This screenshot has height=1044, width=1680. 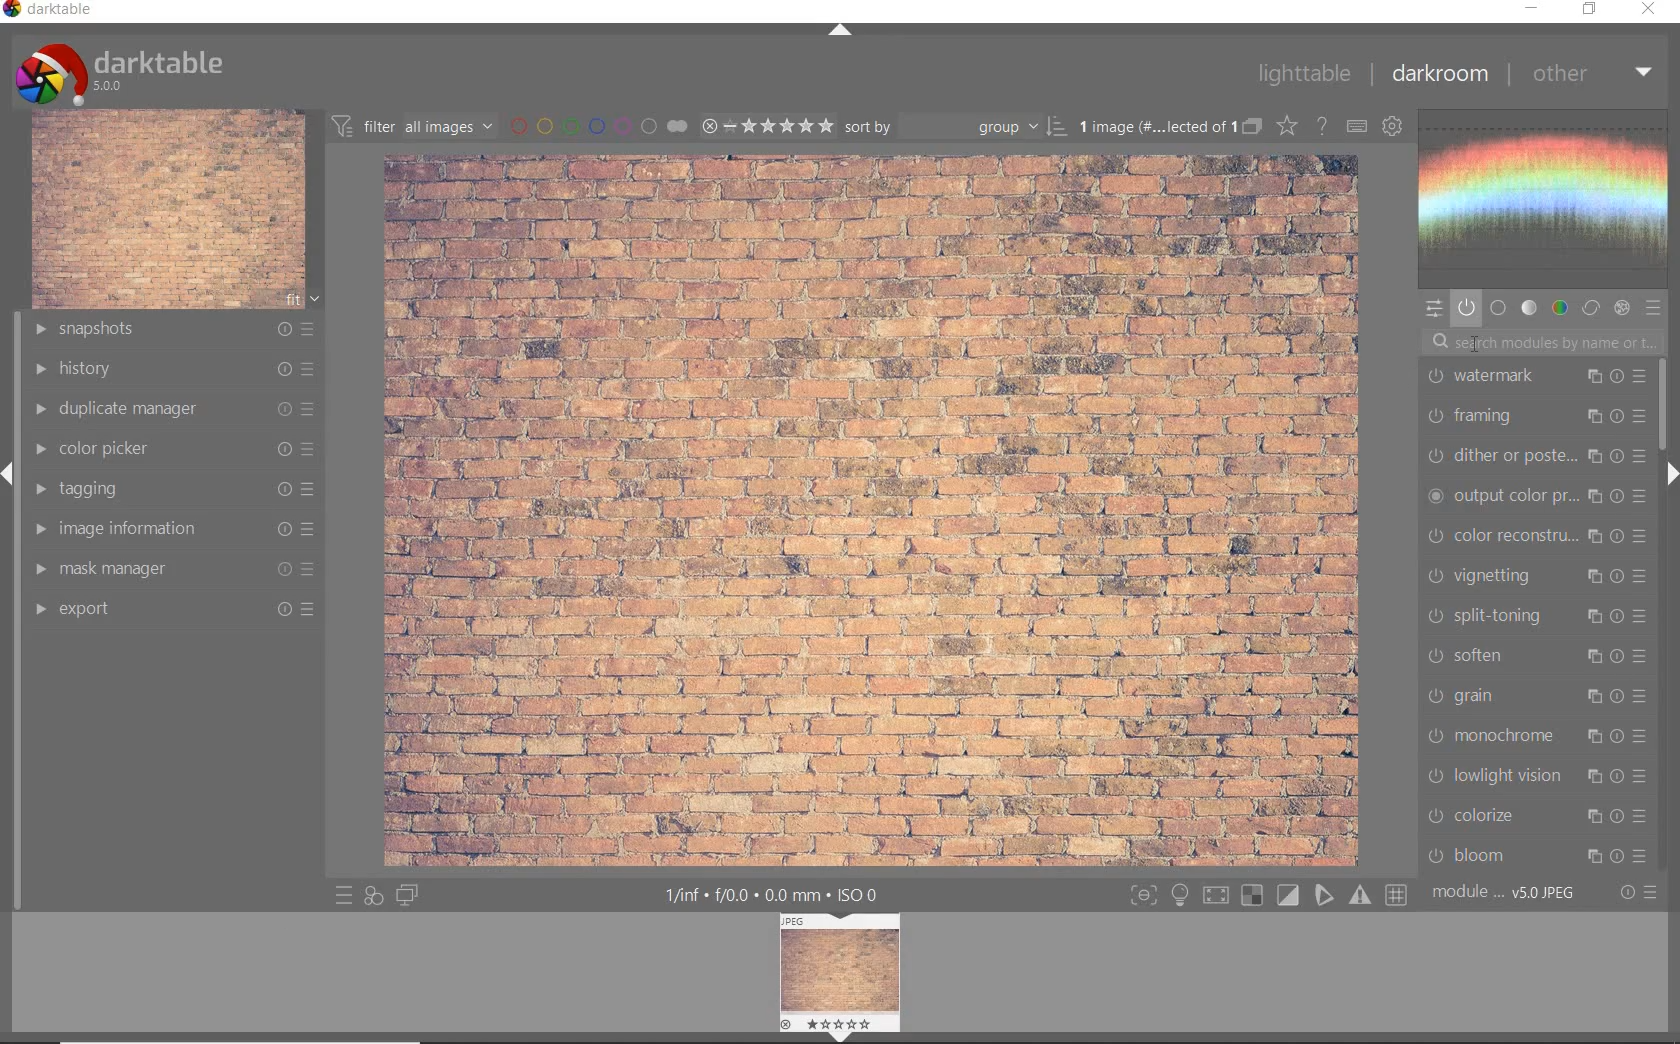 I want to click on other, so click(x=1593, y=75).